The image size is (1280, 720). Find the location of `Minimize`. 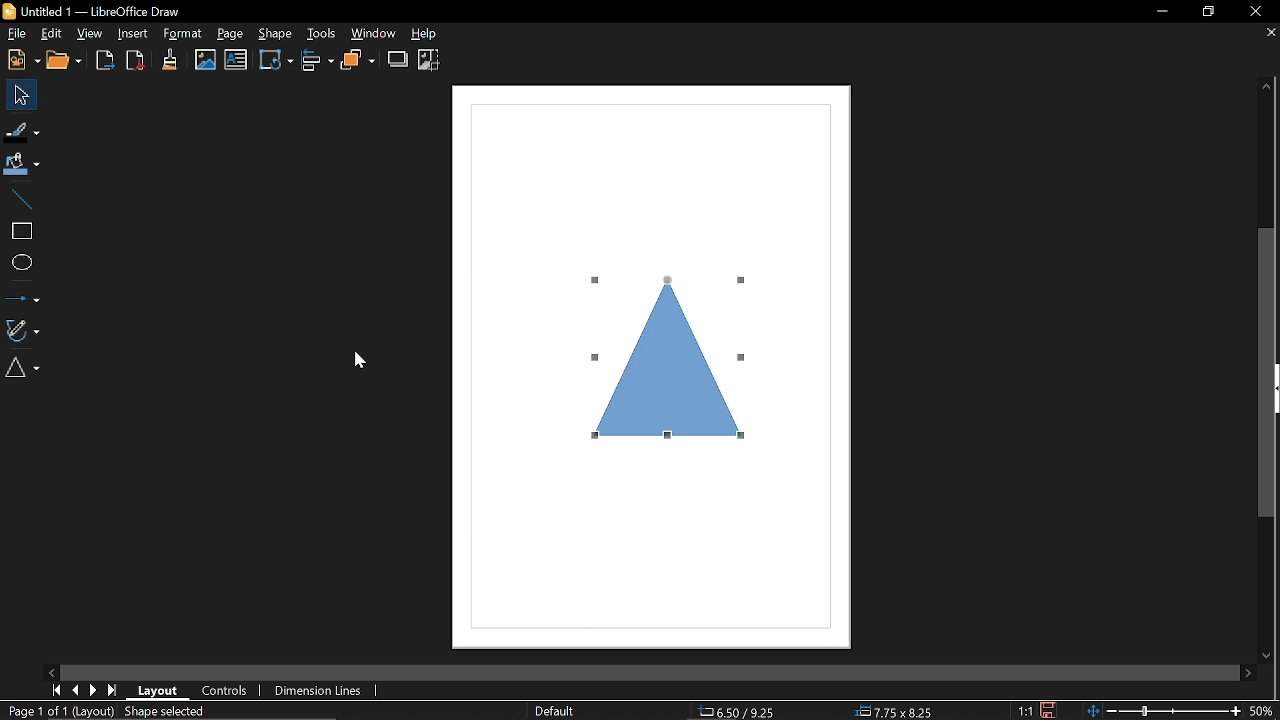

Minimize is located at coordinates (1156, 13).